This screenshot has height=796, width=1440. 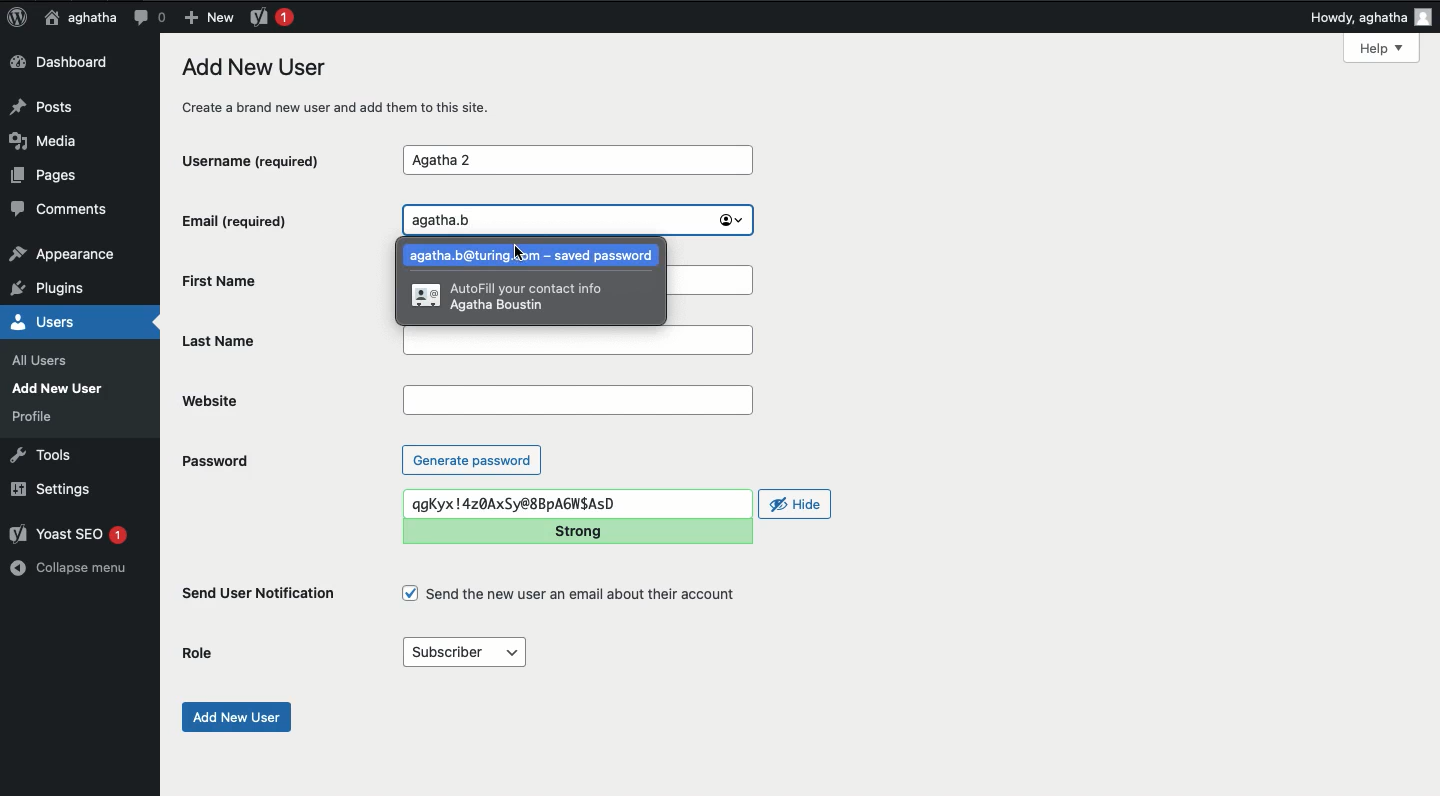 I want to click on Help, so click(x=1381, y=48).